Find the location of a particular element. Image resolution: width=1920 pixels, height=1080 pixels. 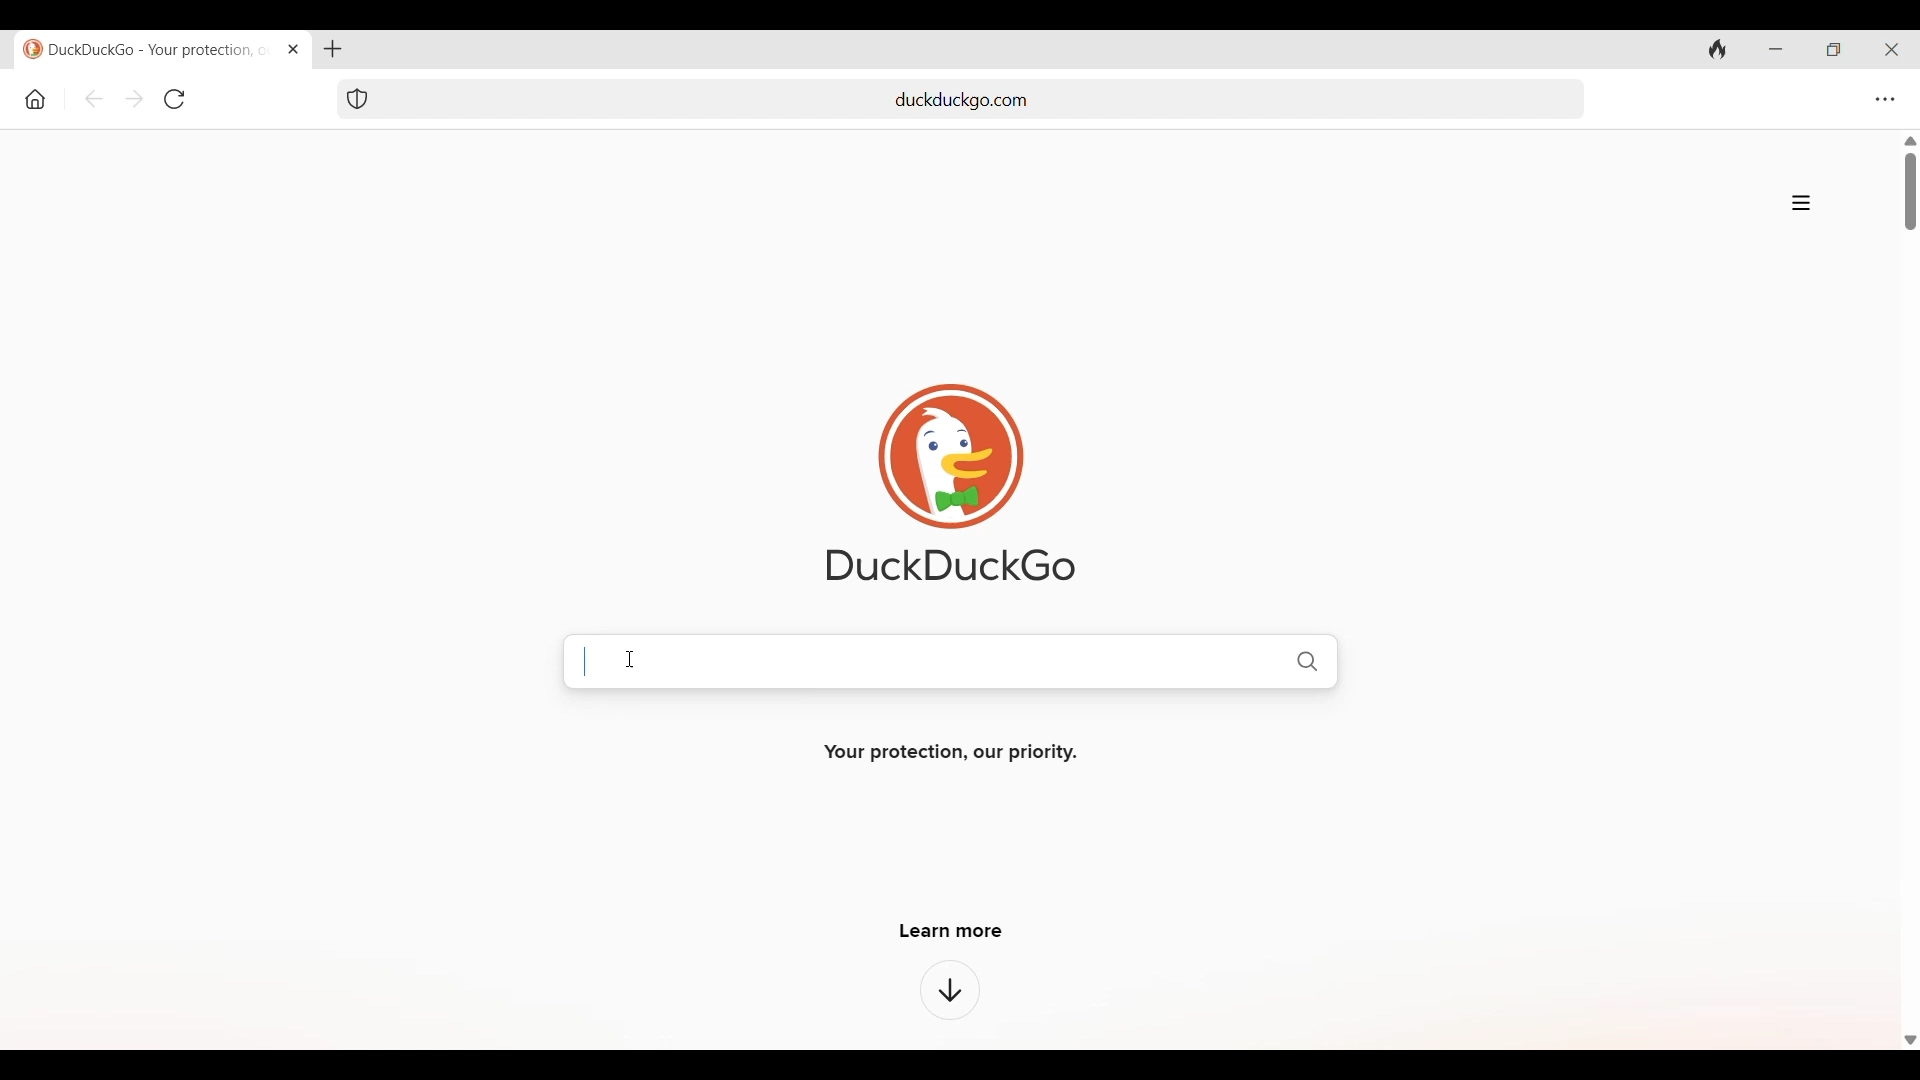

Clear history is located at coordinates (1718, 49).